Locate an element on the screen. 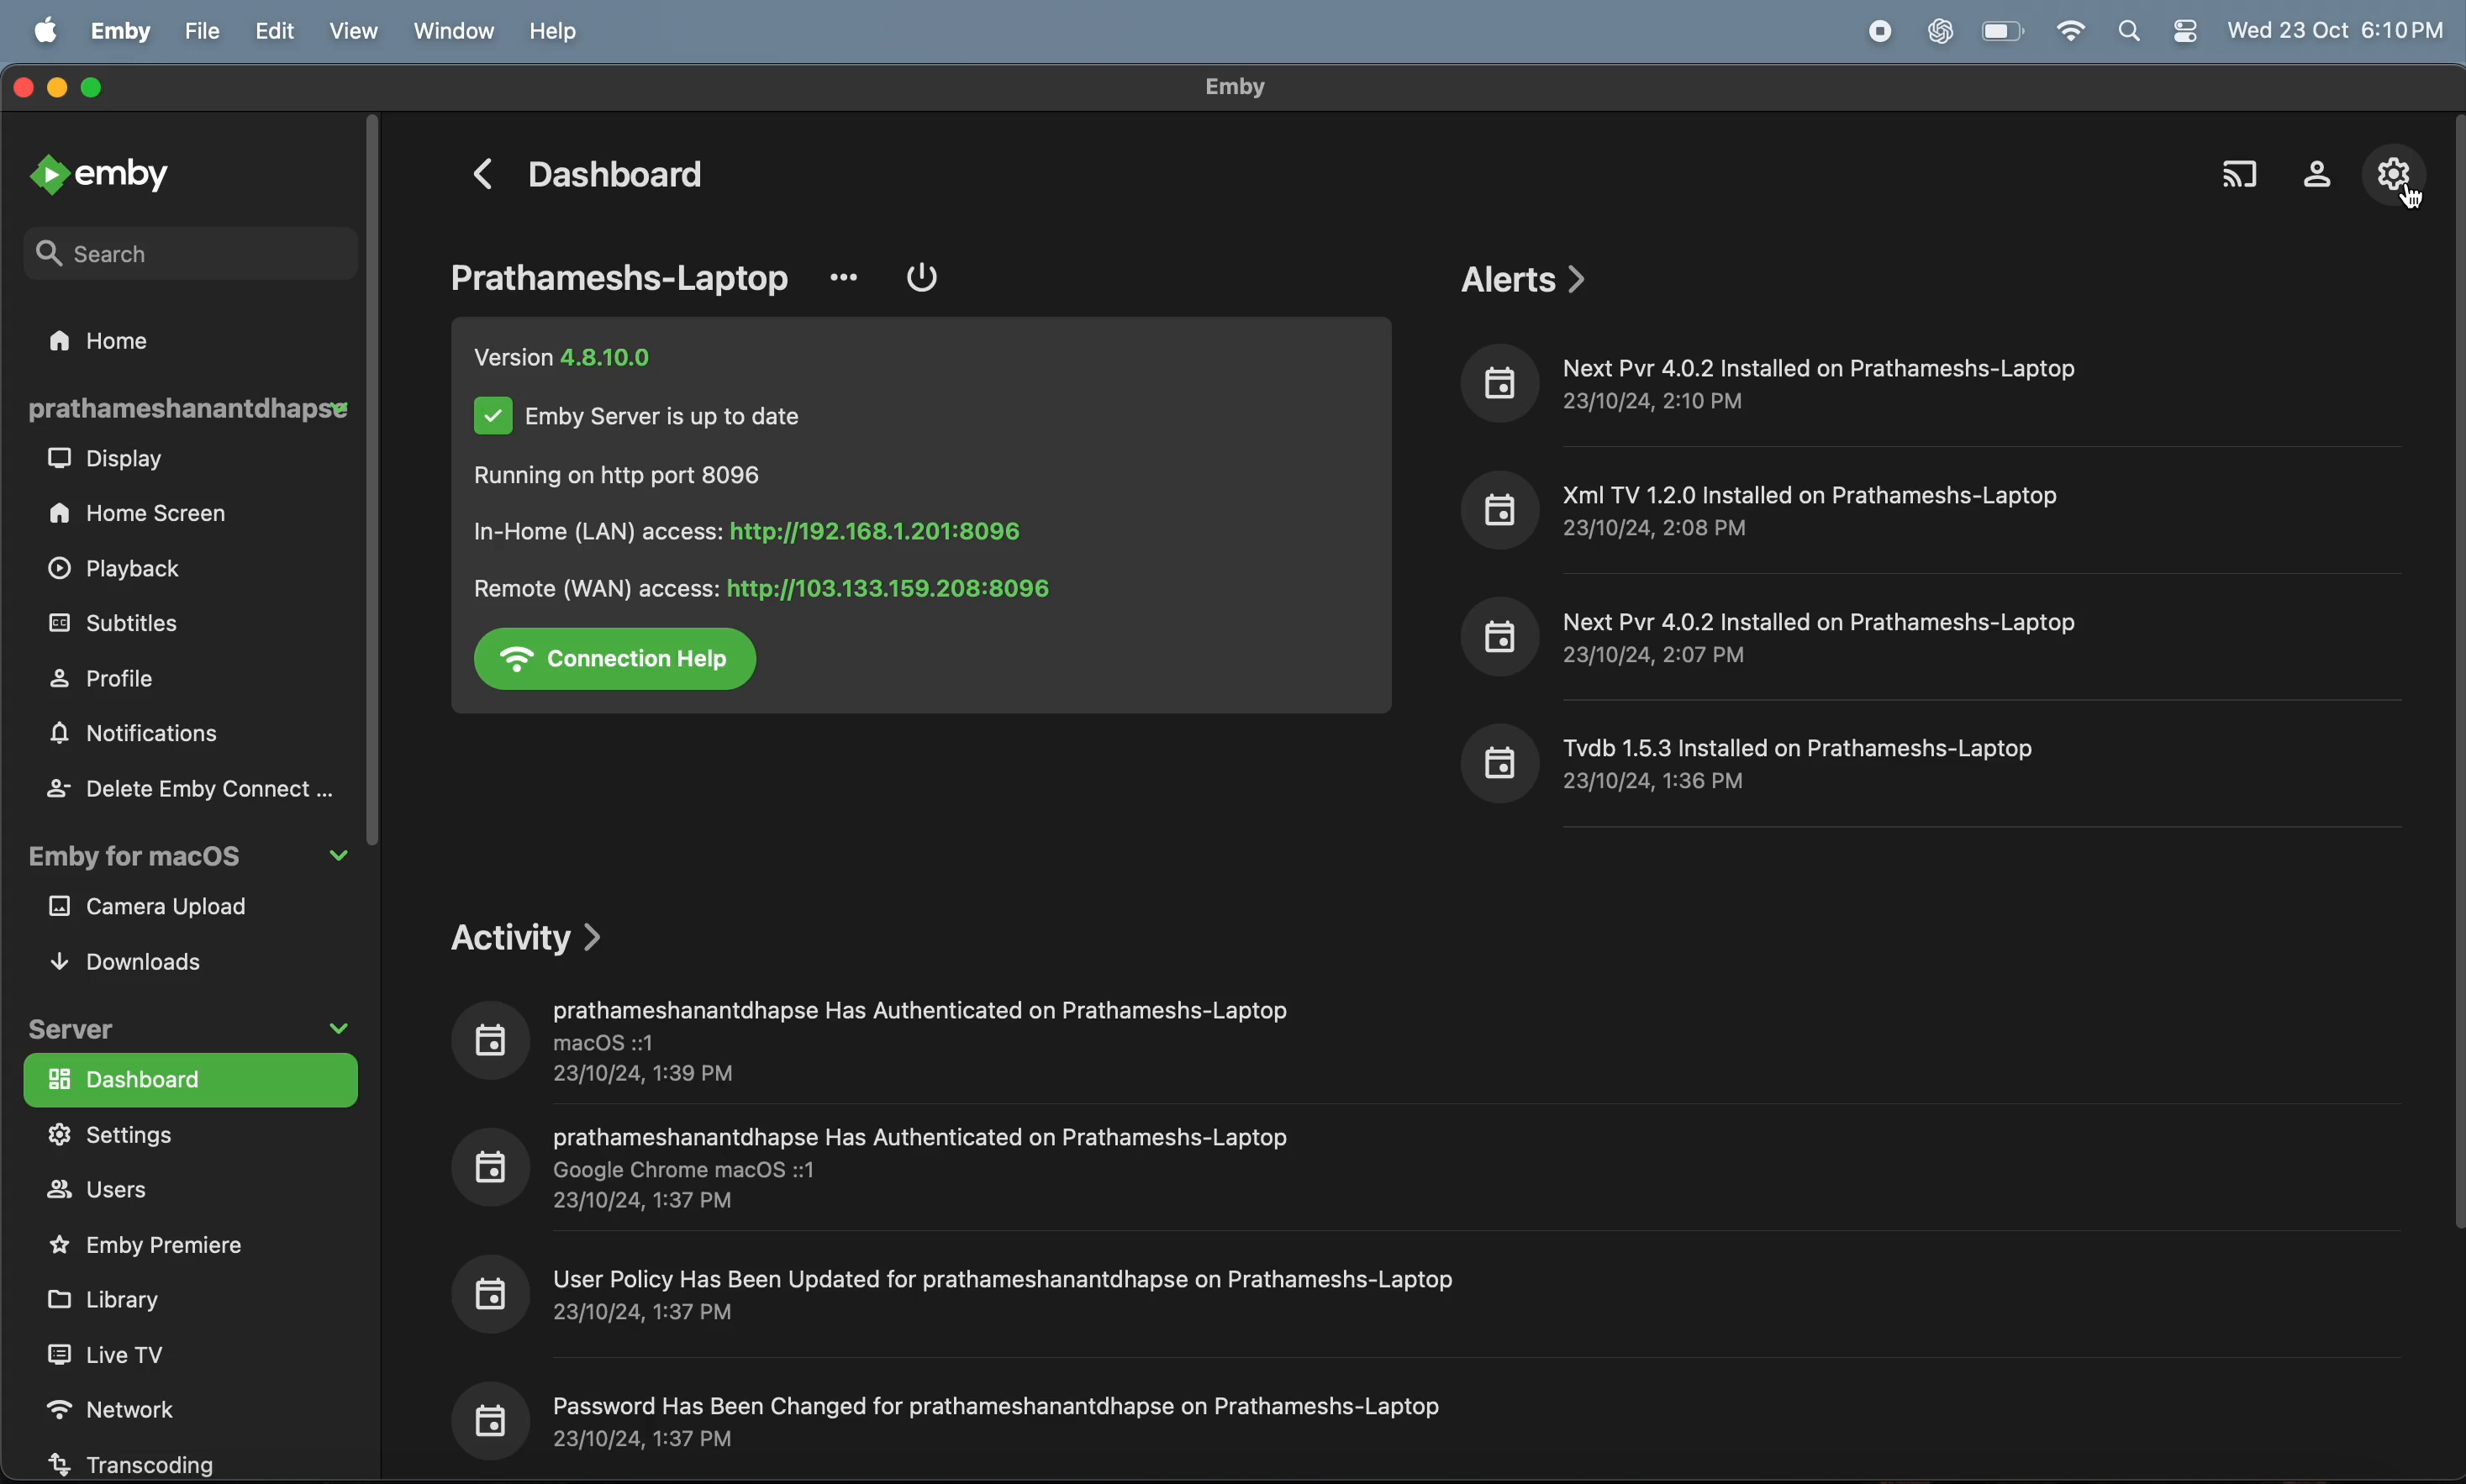 The image size is (2466, 1484). notifications is located at coordinates (150, 734).